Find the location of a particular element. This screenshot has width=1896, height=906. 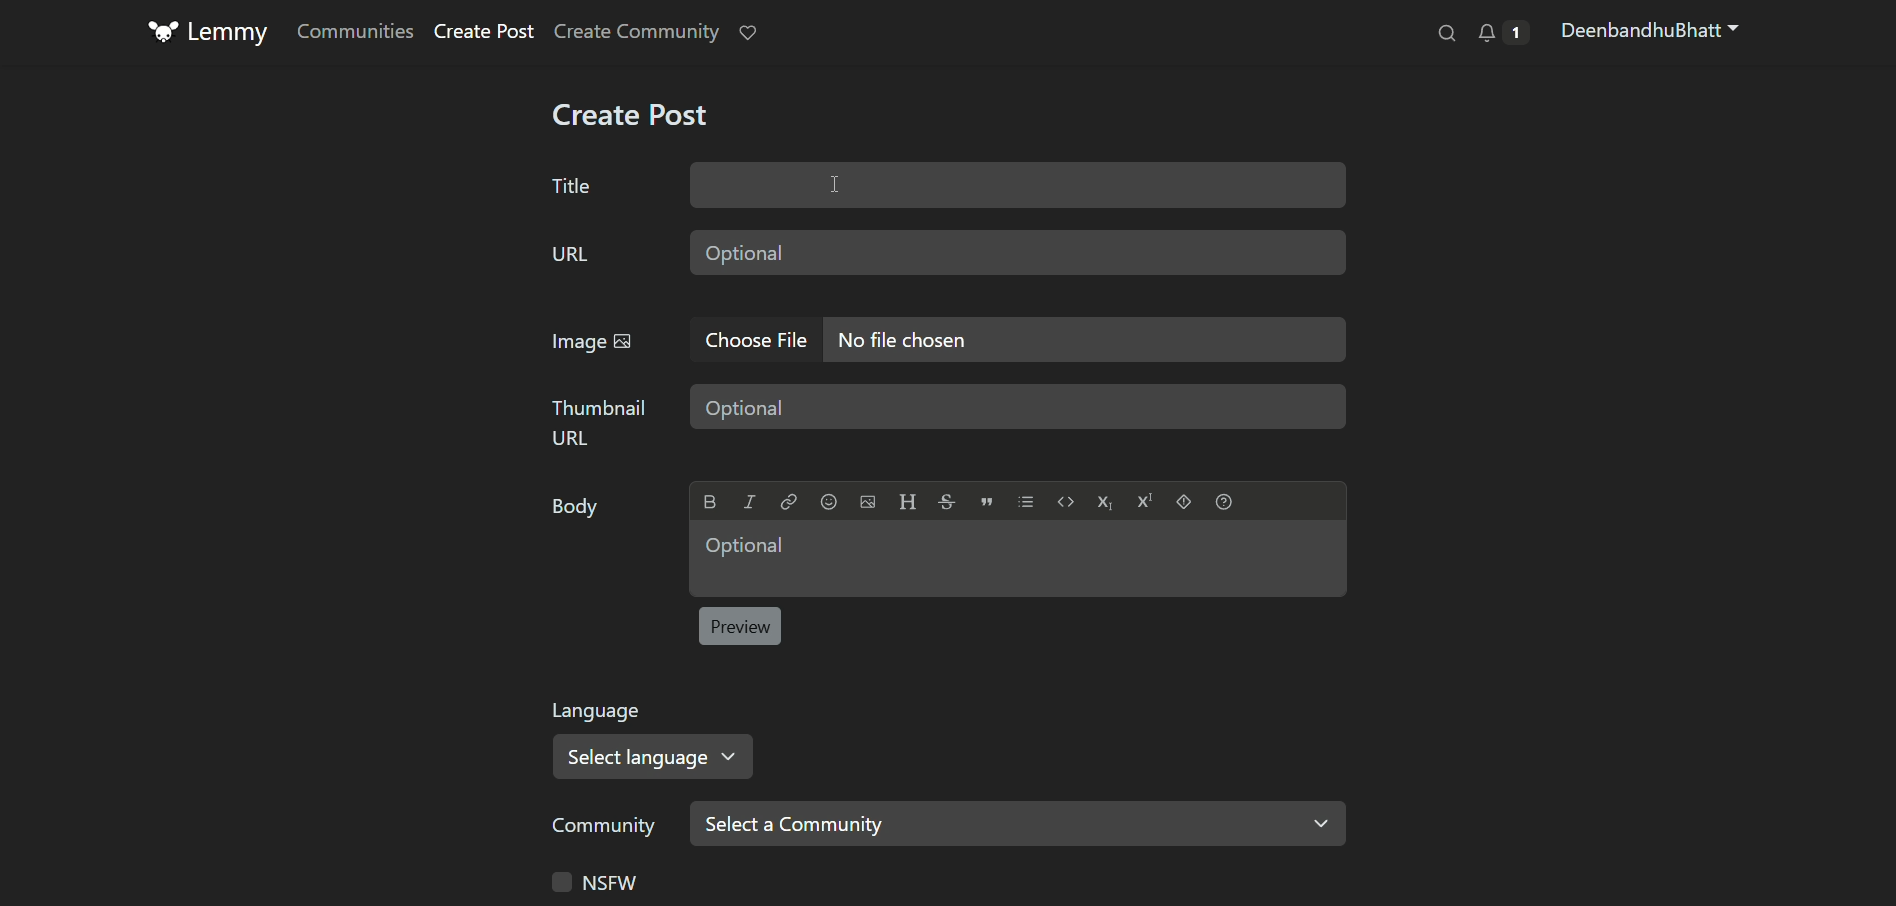

Link is located at coordinates (788, 502).